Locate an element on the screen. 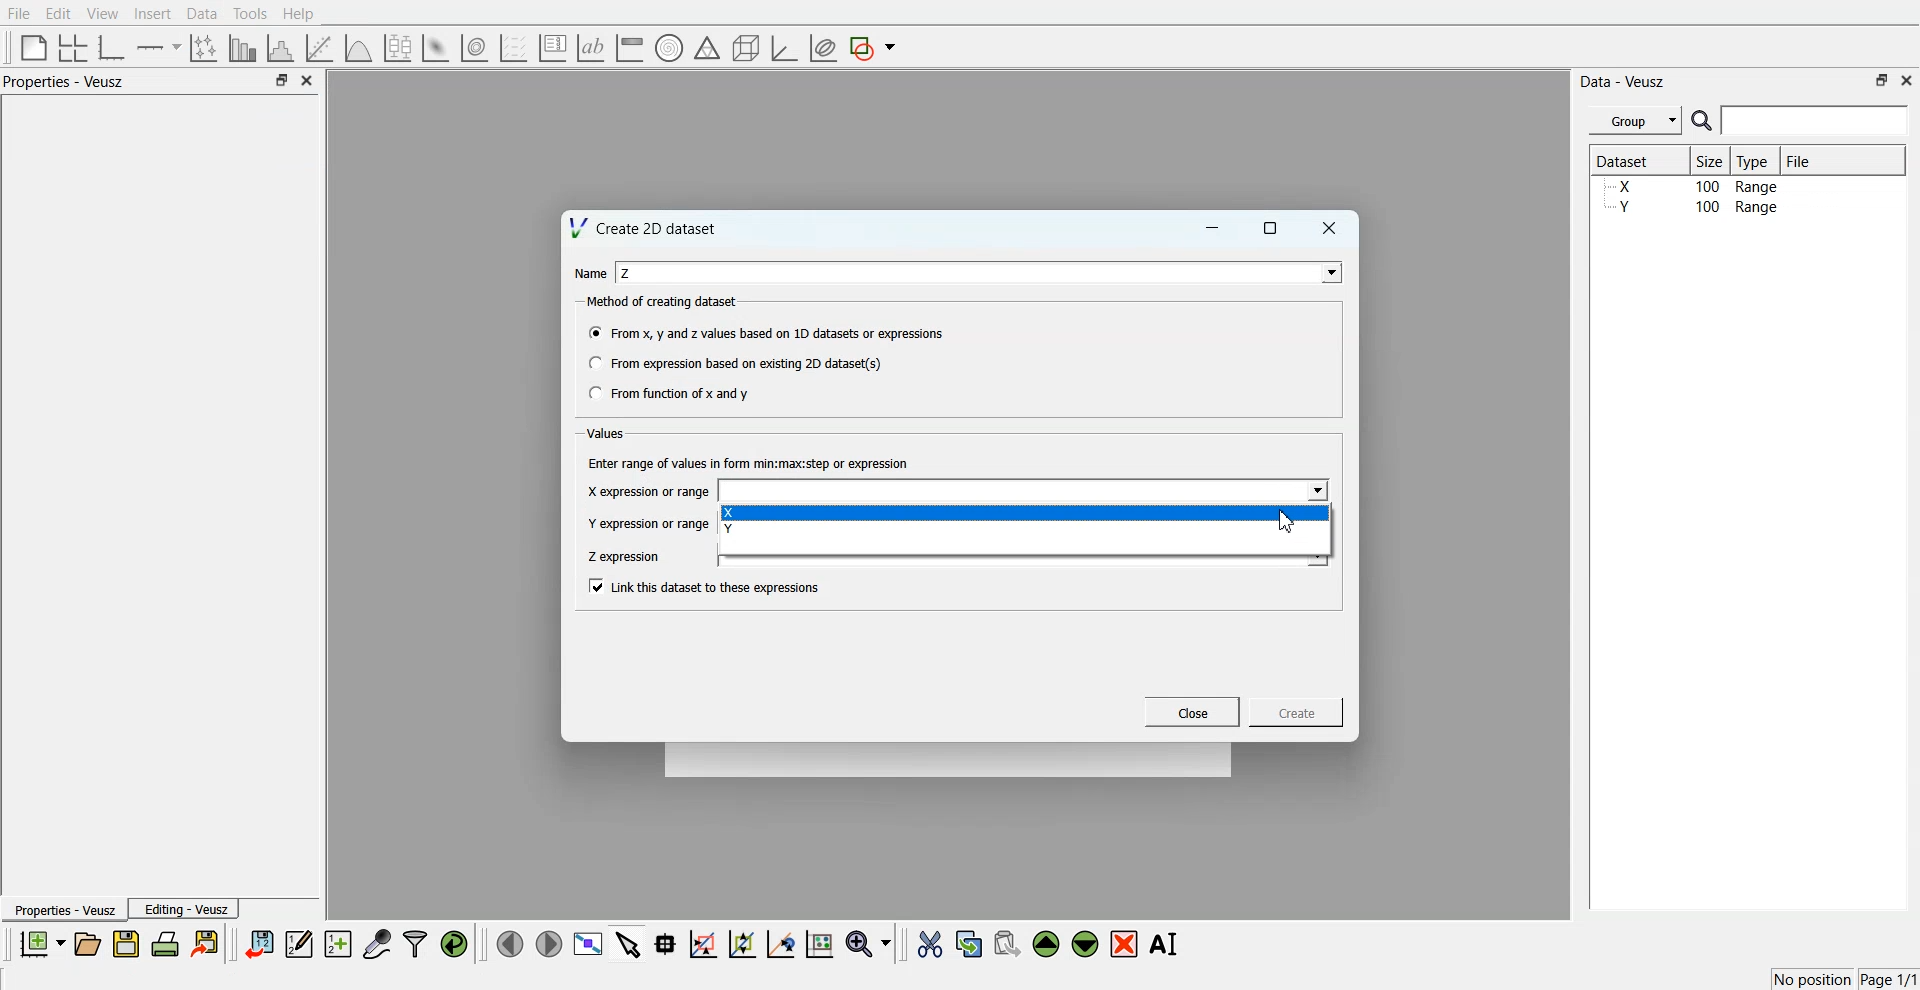 This screenshot has height=990, width=1920. Maximize is located at coordinates (281, 79).